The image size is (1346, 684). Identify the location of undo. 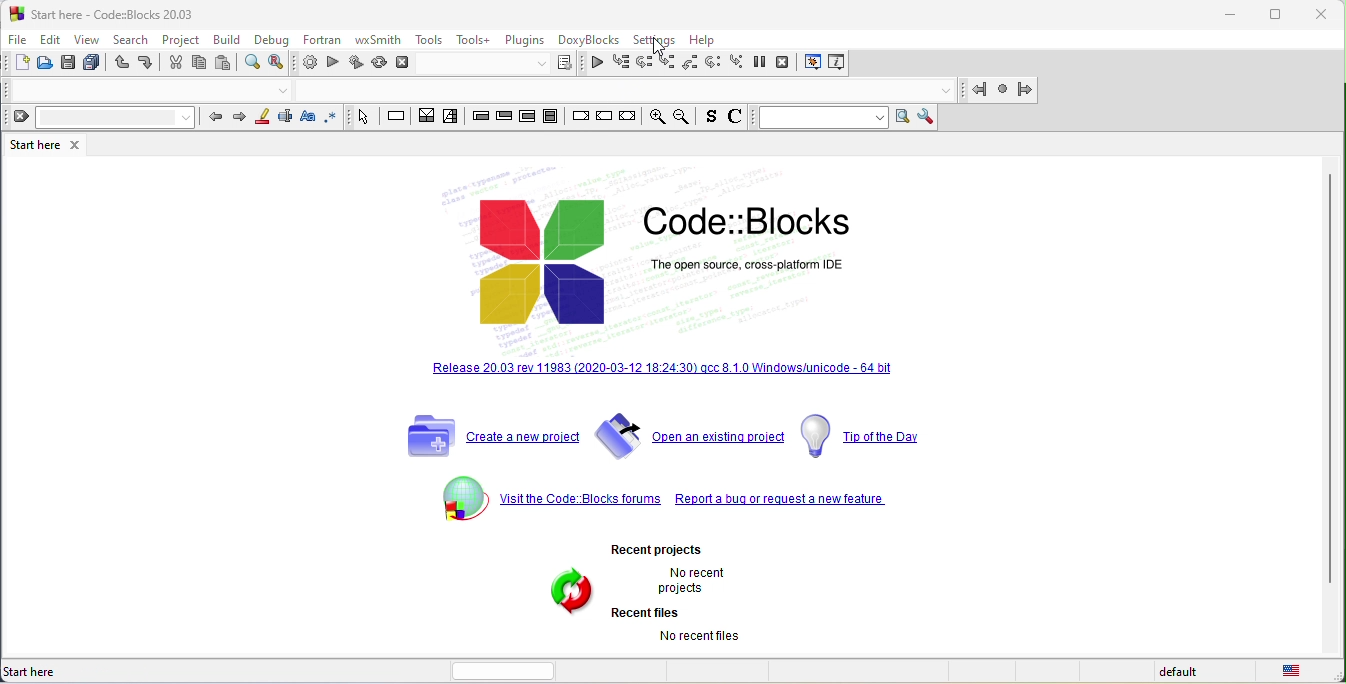
(122, 67).